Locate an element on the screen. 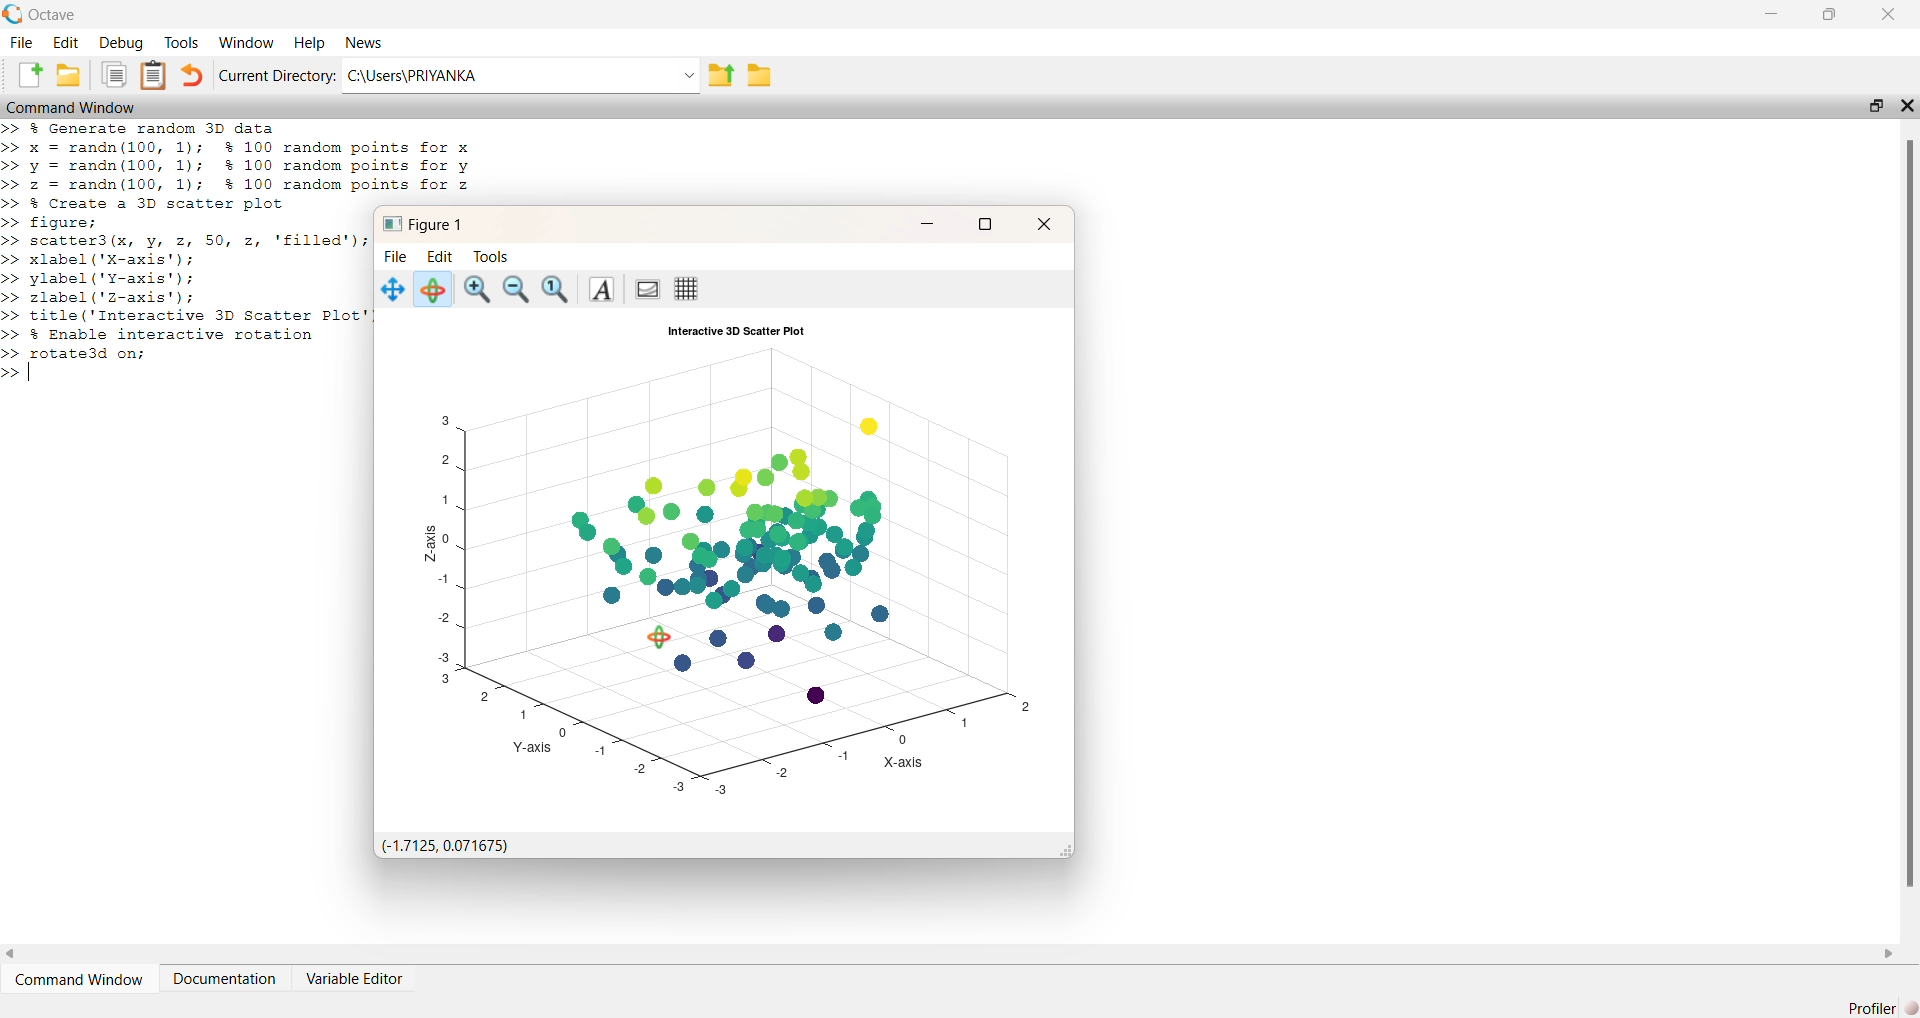  Help is located at coordinates (311, 43).